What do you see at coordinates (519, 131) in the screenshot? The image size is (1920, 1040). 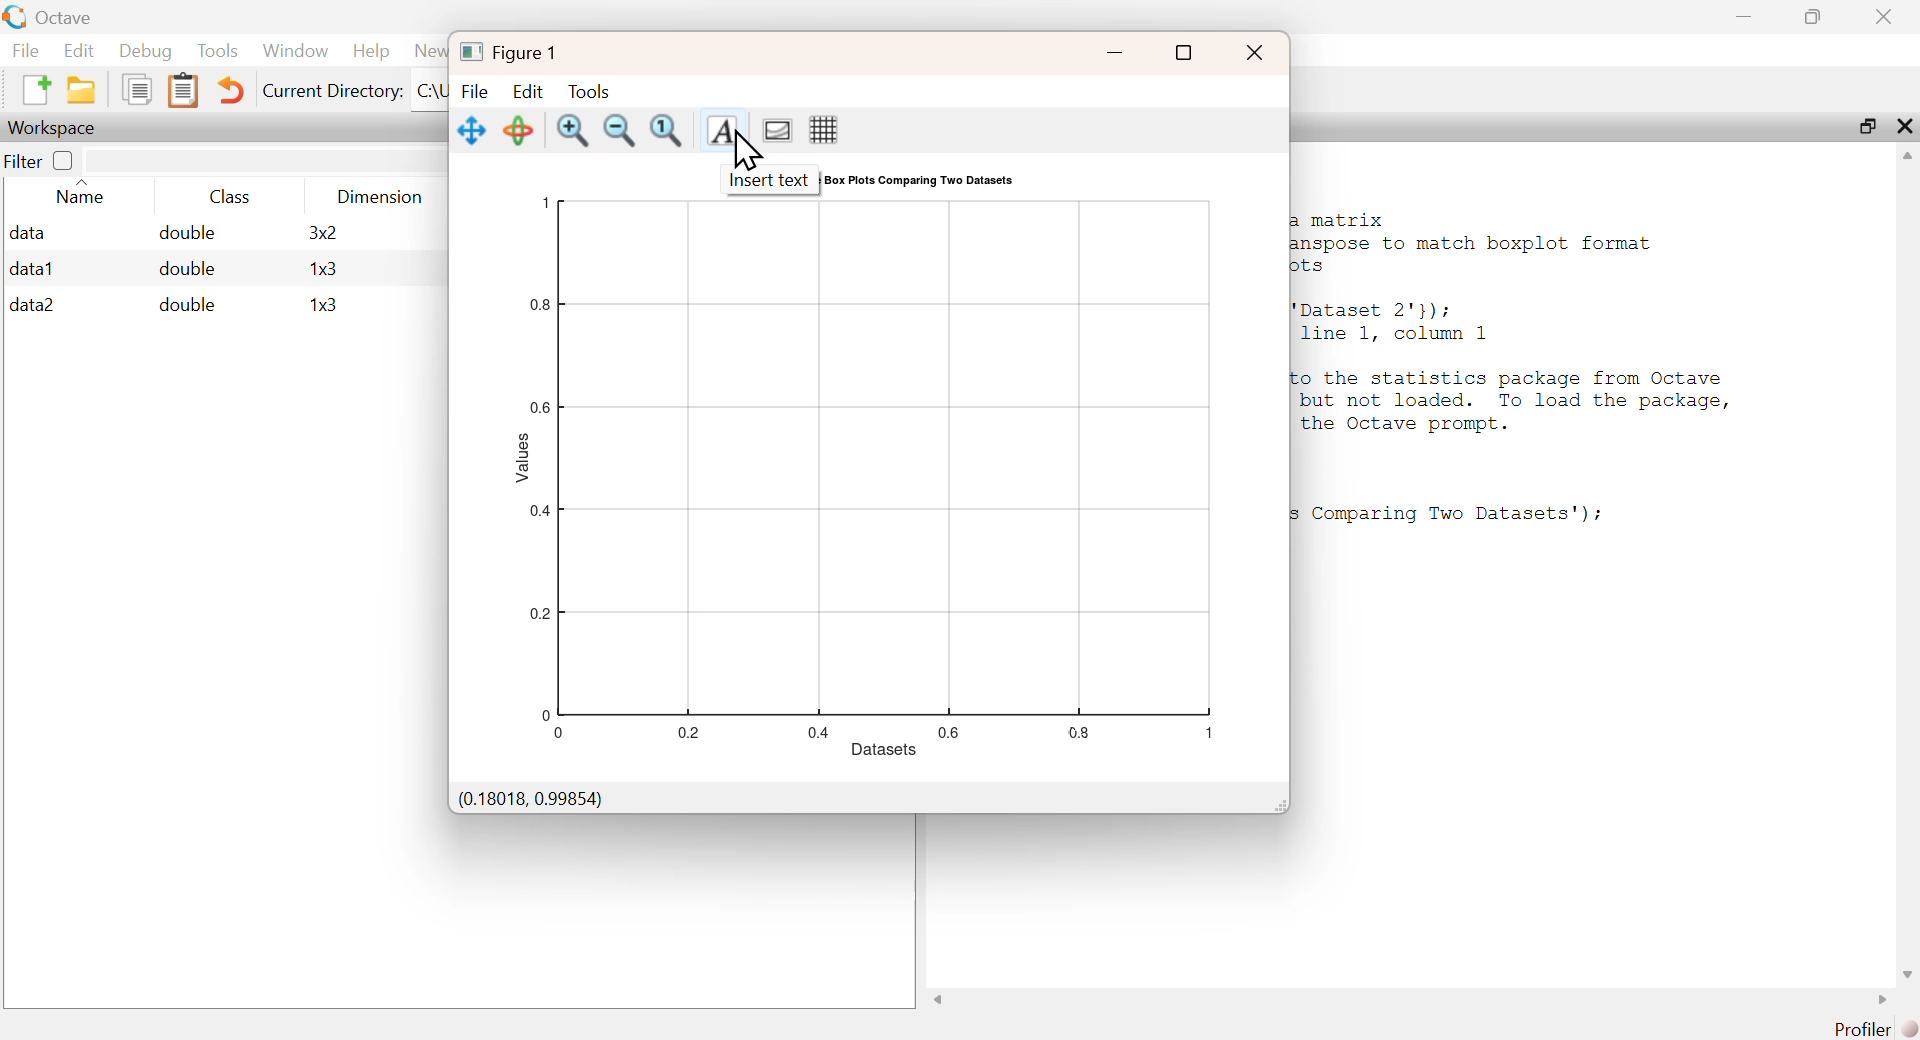 I see `Rotate` at bounding box center [519, 131].